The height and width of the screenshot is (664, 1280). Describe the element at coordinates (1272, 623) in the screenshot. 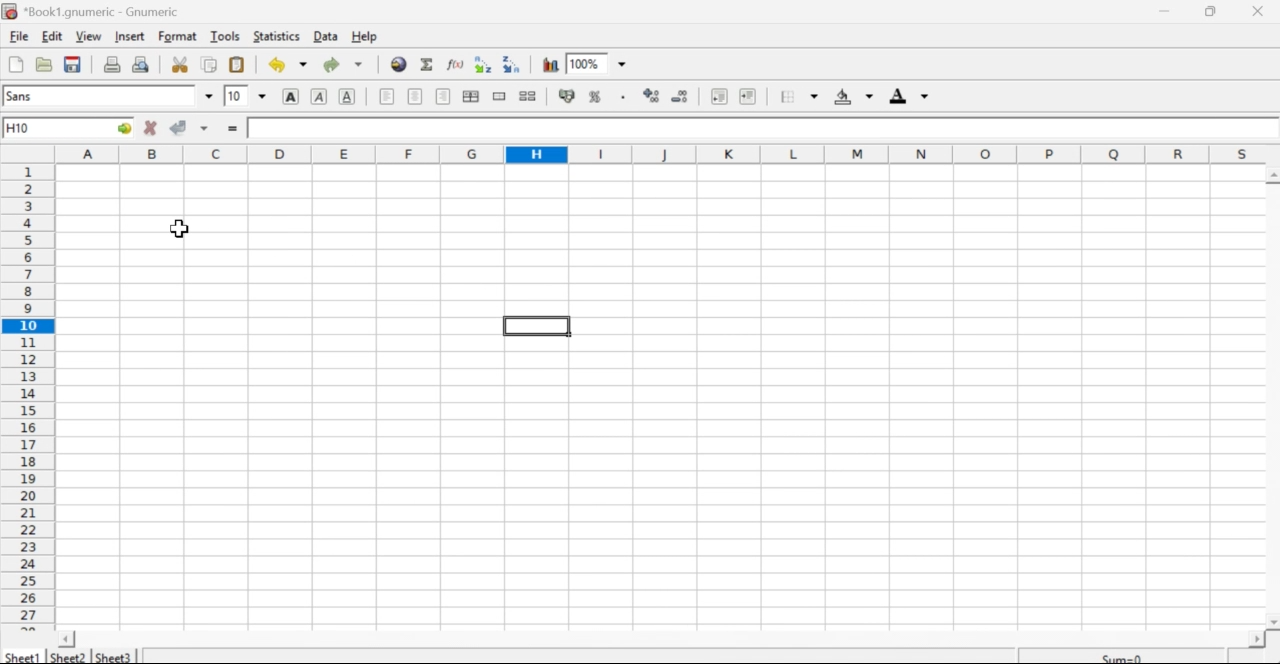

I see `scroll down` at that location.